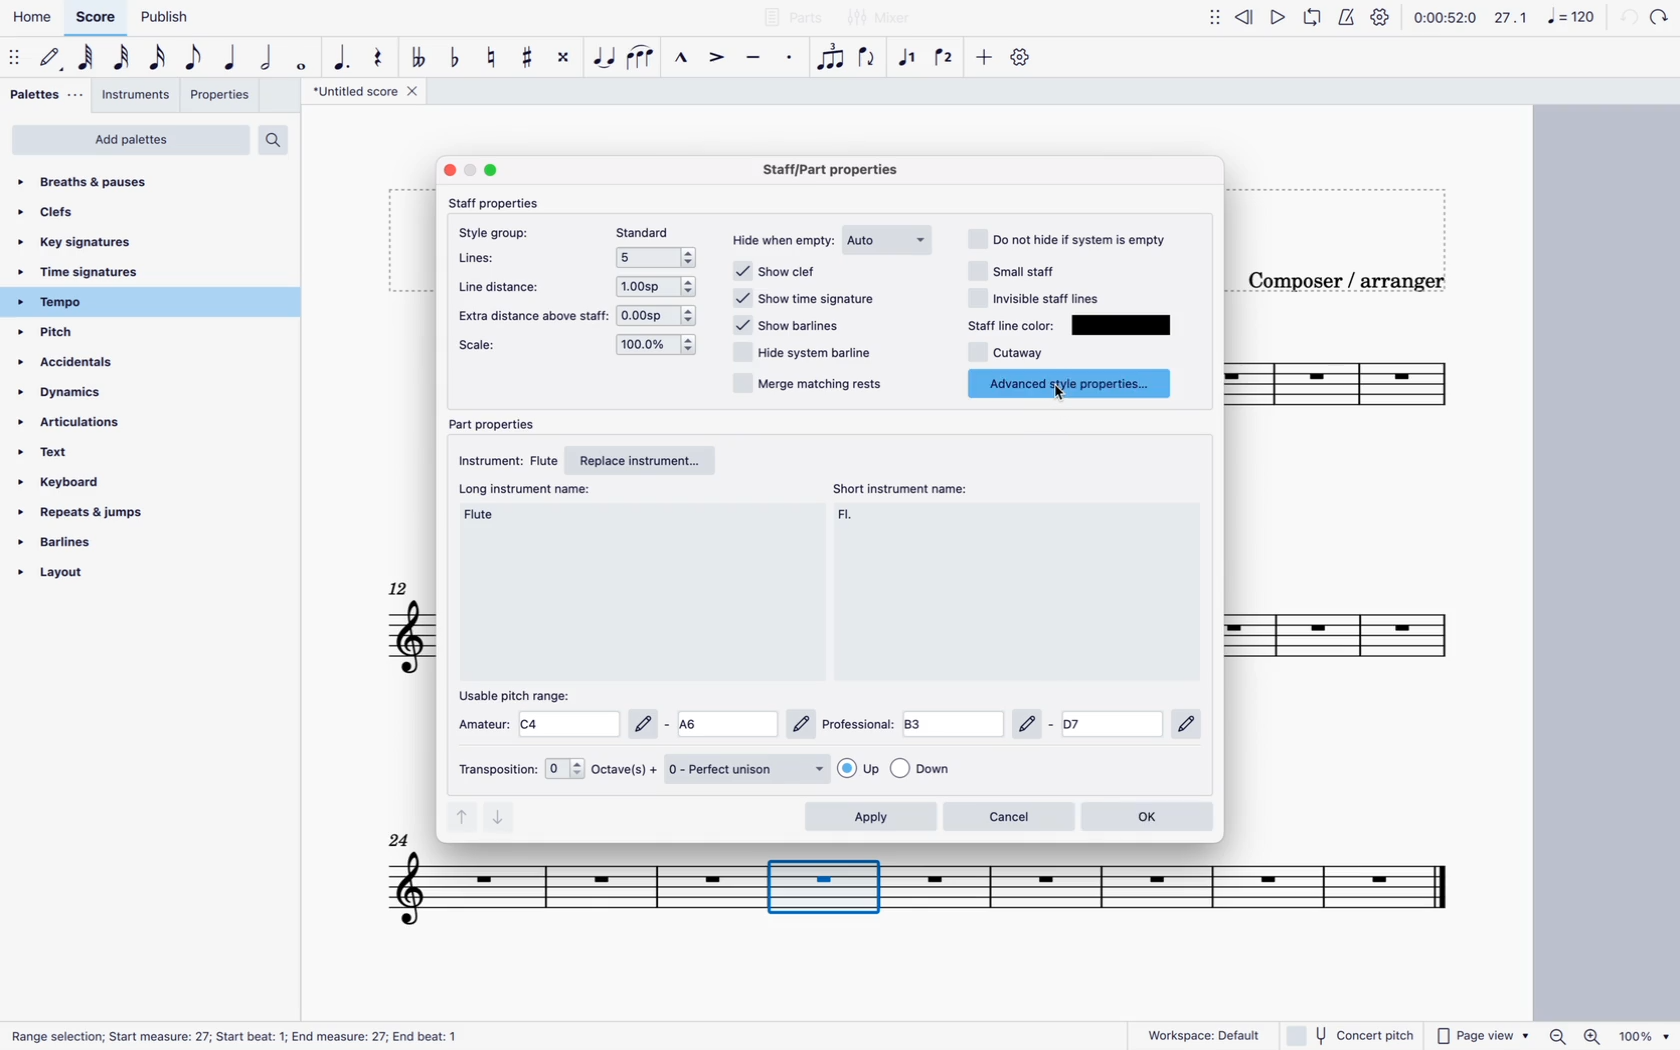  Describe the element at coordinates (226, 98) in the screenshot. I see `properties` at that location.